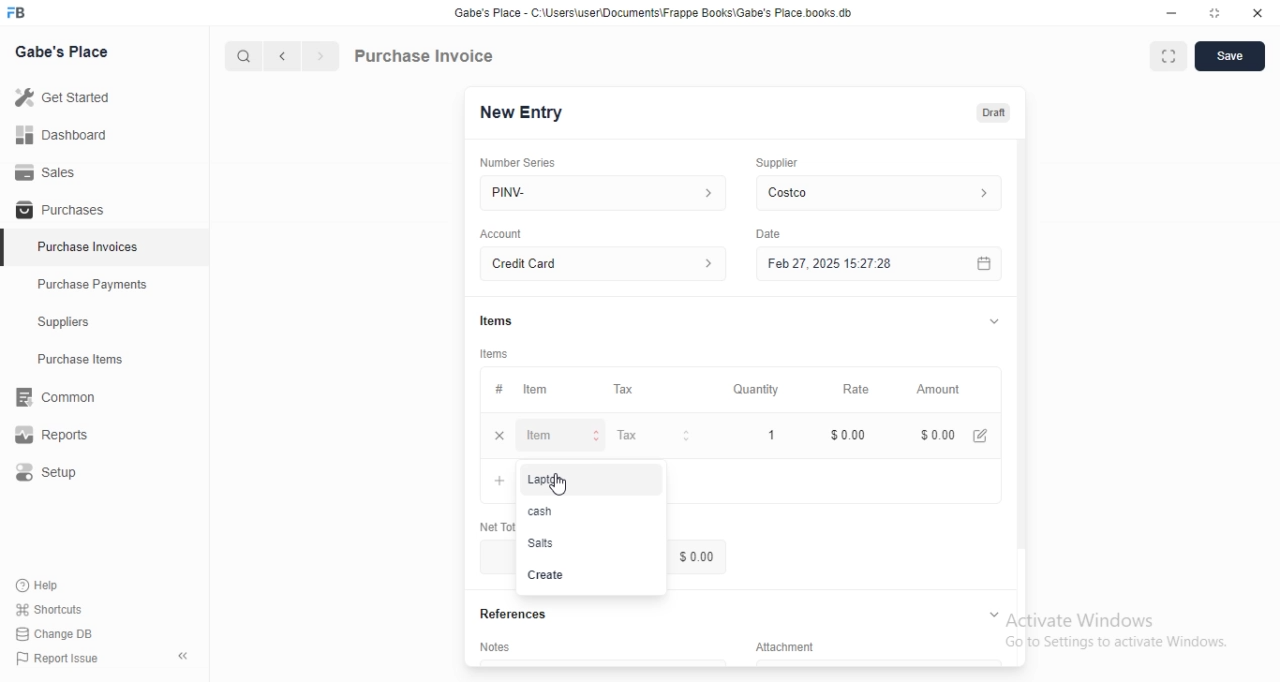  Describe the element at coordinates (501, 234) in the screenshot. I see `Account` at that location.